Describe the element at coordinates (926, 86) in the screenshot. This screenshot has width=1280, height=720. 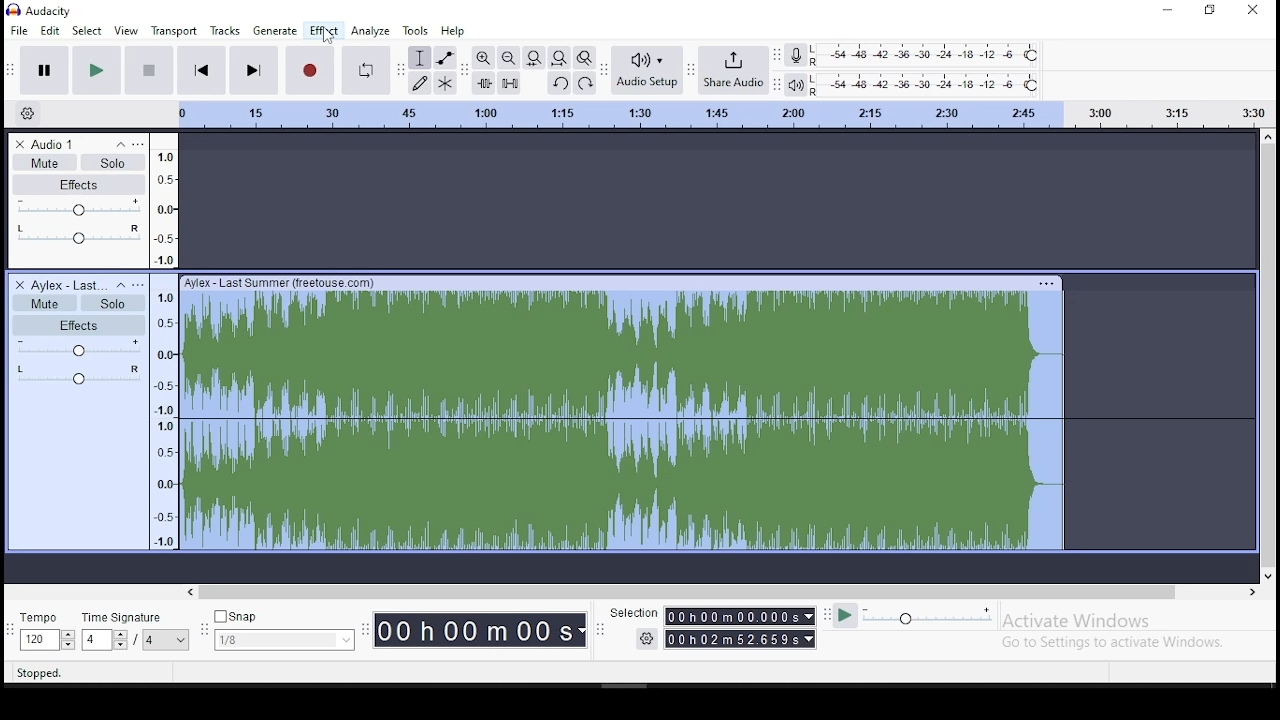
I see `playback meter` at that location.